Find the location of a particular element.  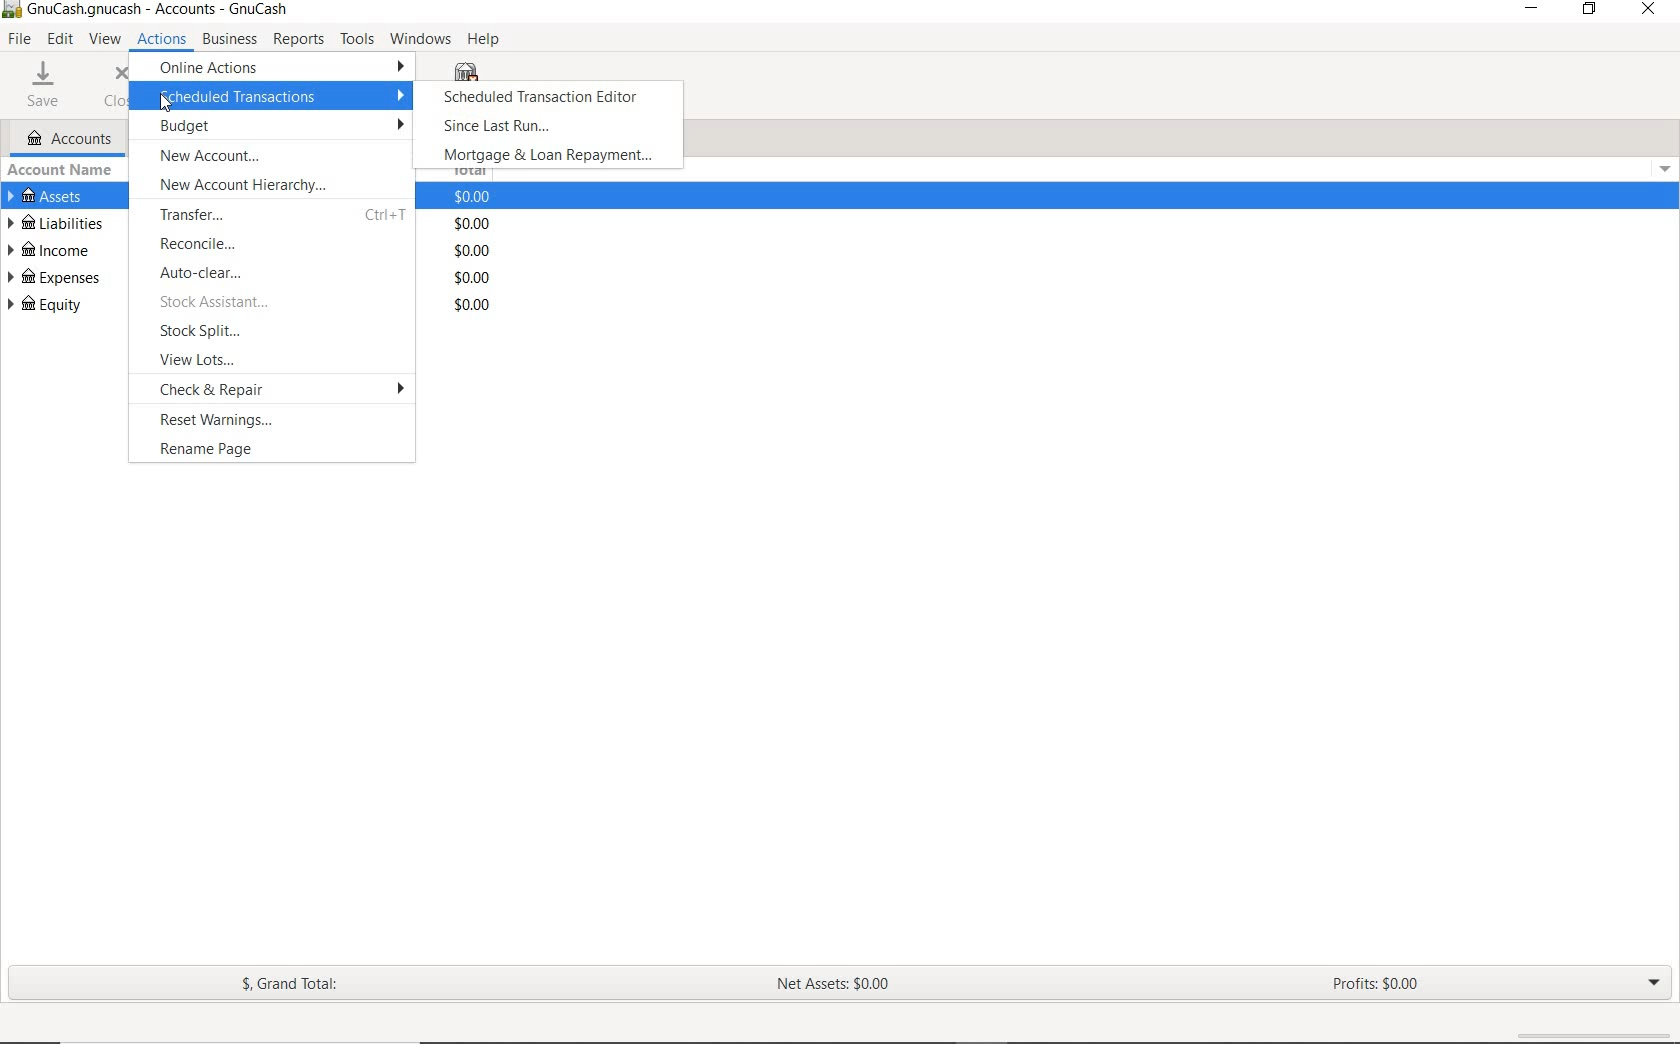

TOOLS is located at coordinates (357, 39).